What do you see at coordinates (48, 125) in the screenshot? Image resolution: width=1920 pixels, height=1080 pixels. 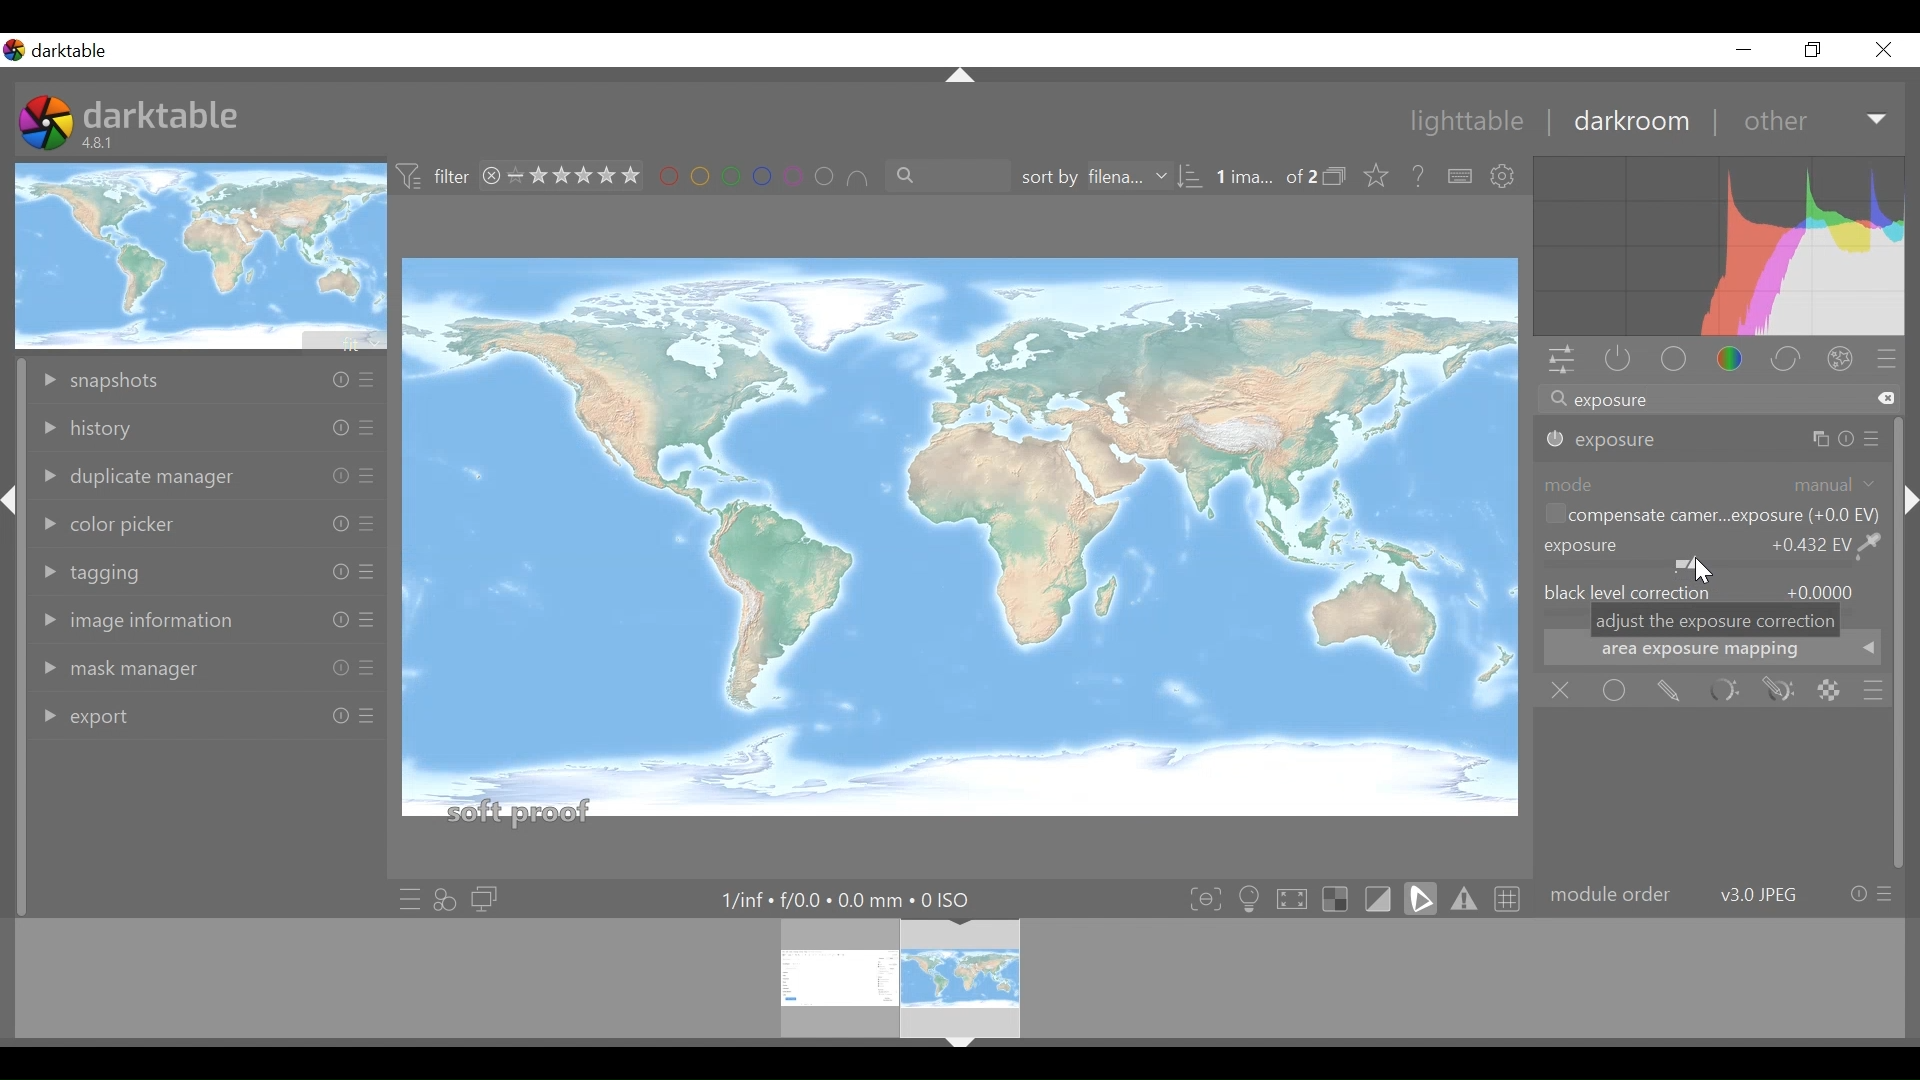 I see `Darktable Desktop Icon` at bounding box center [48, 125].